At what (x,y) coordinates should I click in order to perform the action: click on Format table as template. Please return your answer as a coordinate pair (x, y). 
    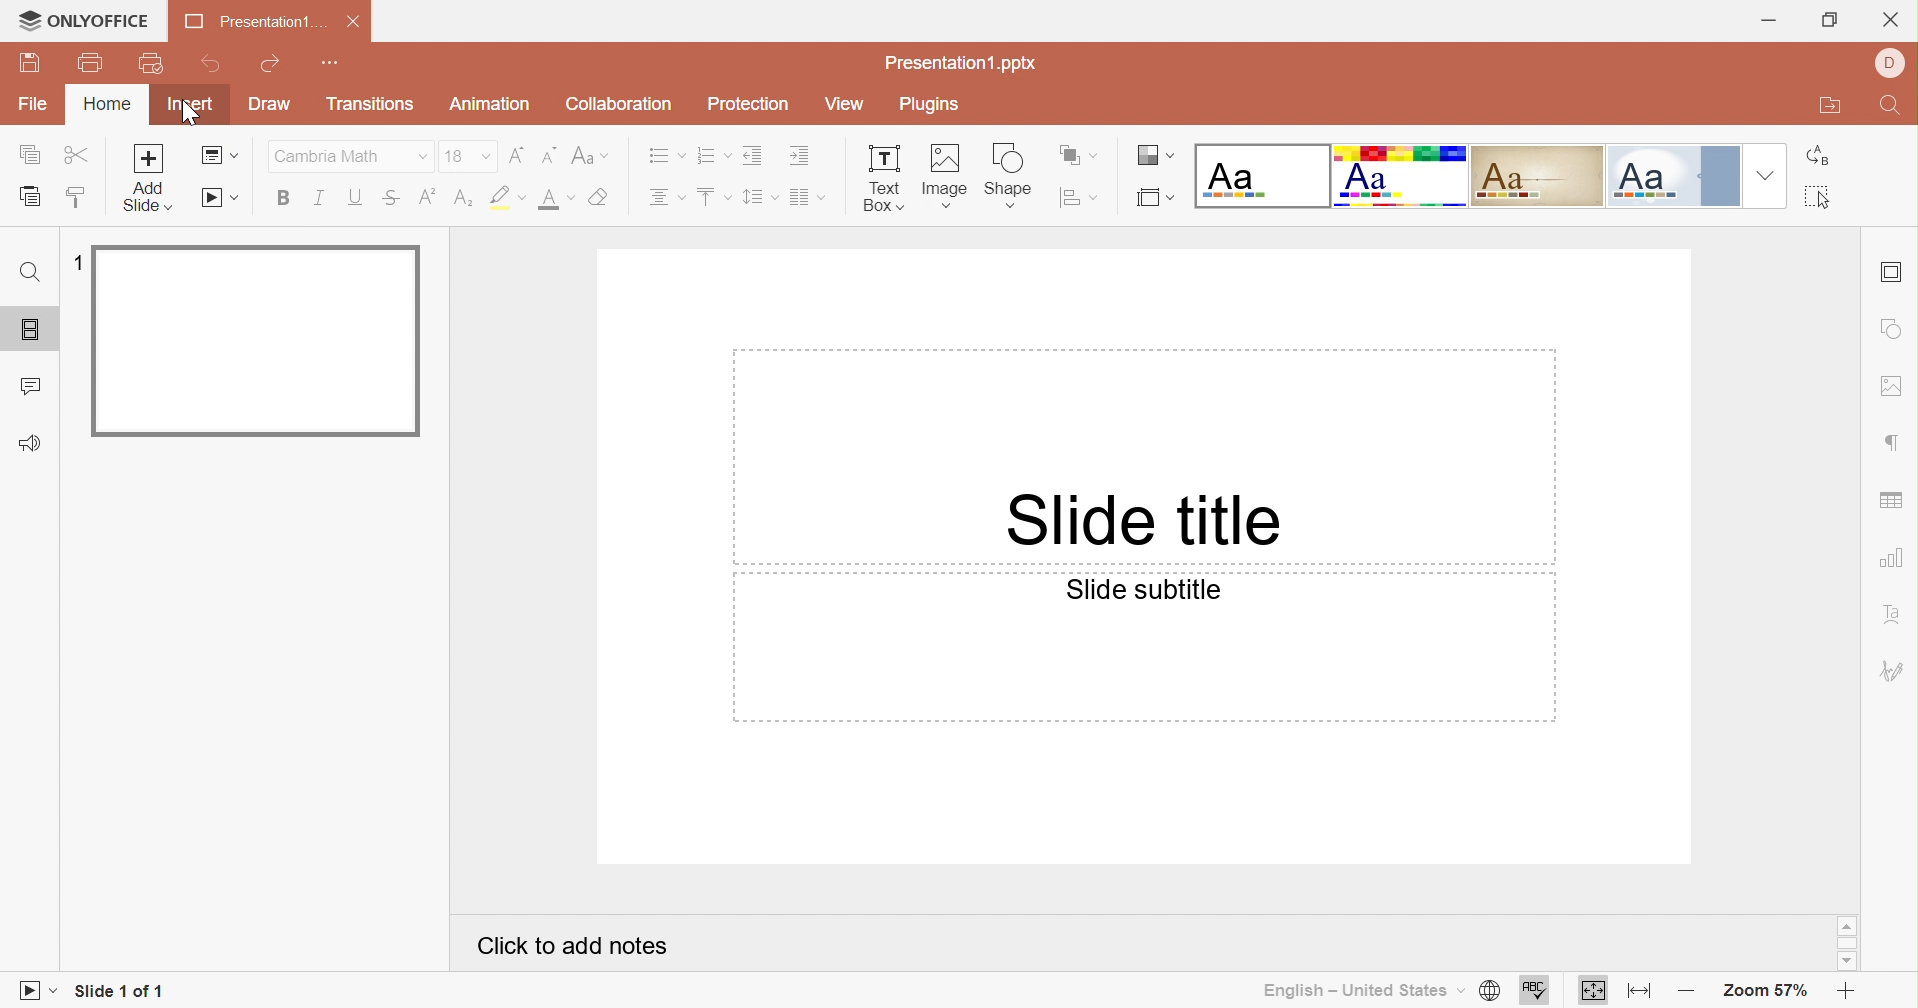
    Looking at the image, I should click on (1154, 202).